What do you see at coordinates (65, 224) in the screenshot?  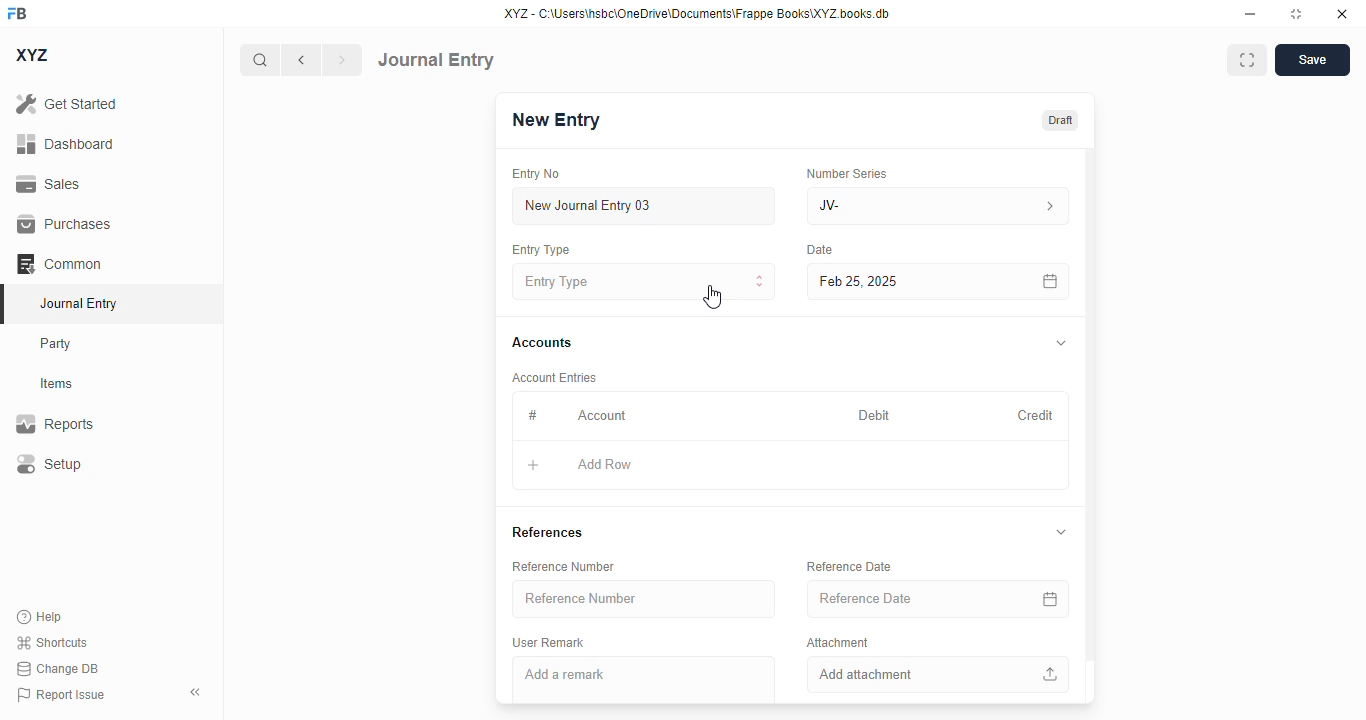 I see `purchases` at bounding box center [65, 224].